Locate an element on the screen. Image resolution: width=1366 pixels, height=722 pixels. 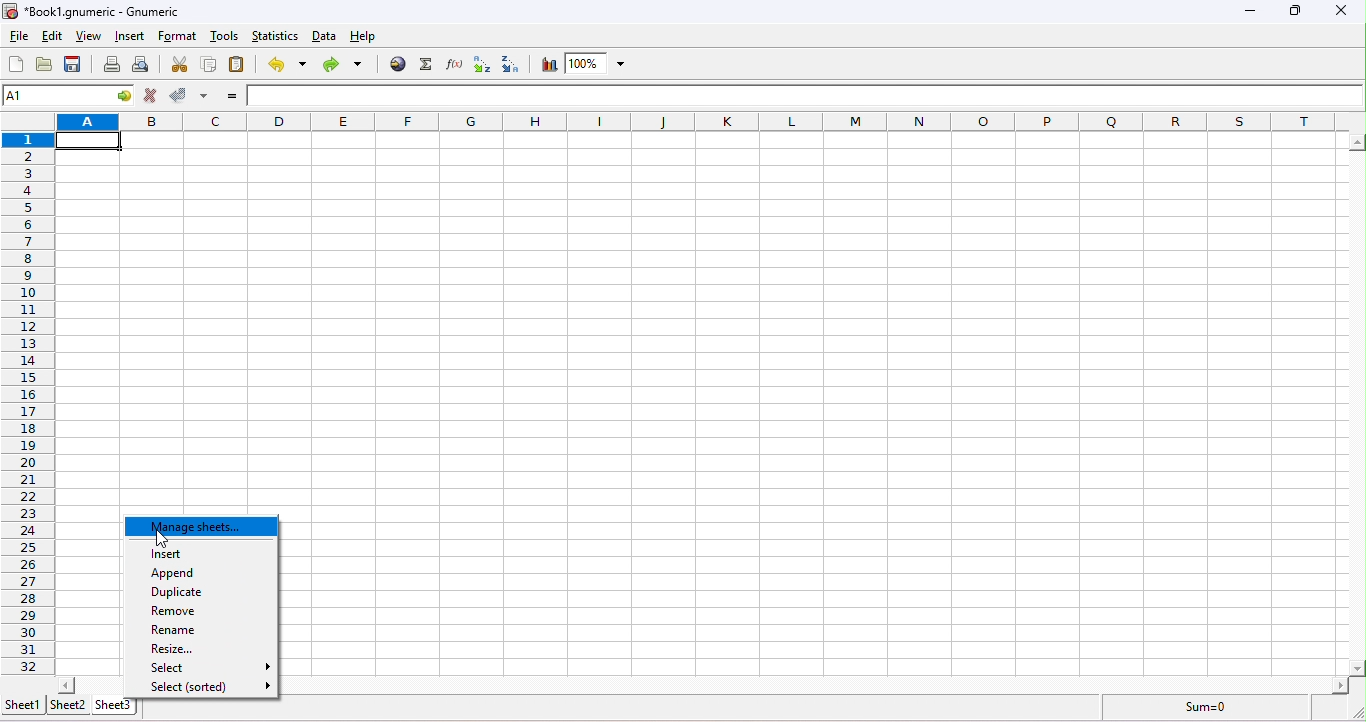
go to is located at coordinates (126, 96).